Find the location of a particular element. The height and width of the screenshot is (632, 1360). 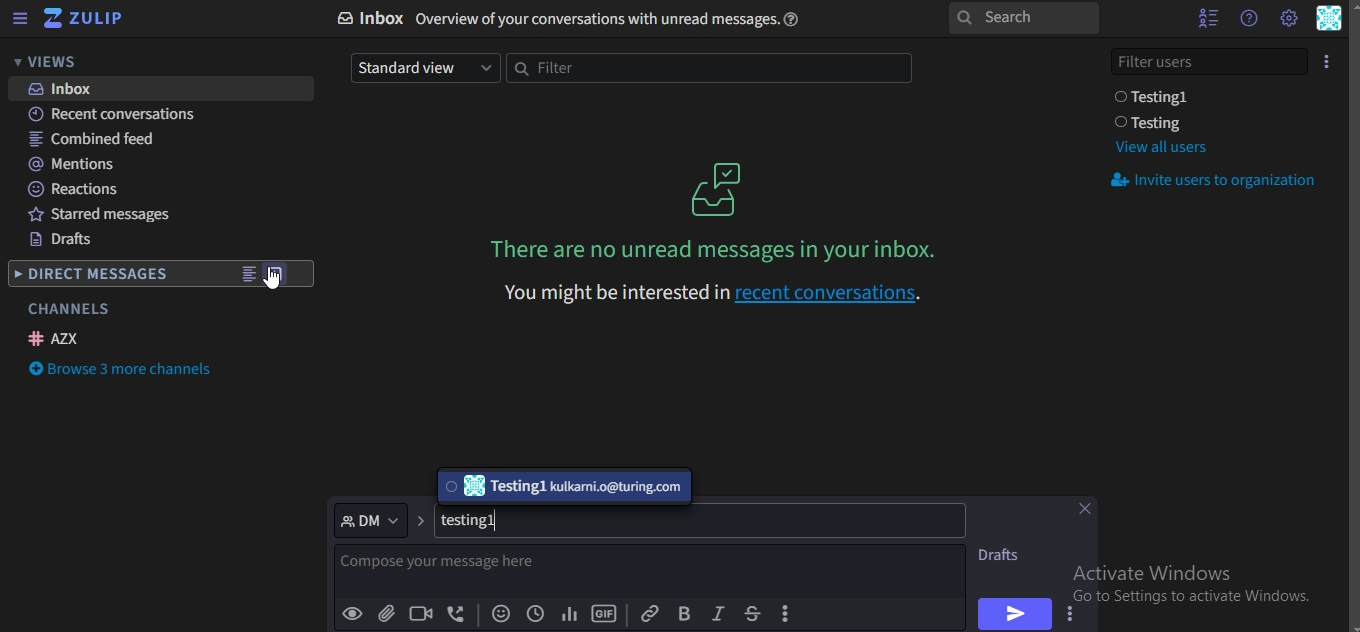

search is located at coordinates (1022, 19).